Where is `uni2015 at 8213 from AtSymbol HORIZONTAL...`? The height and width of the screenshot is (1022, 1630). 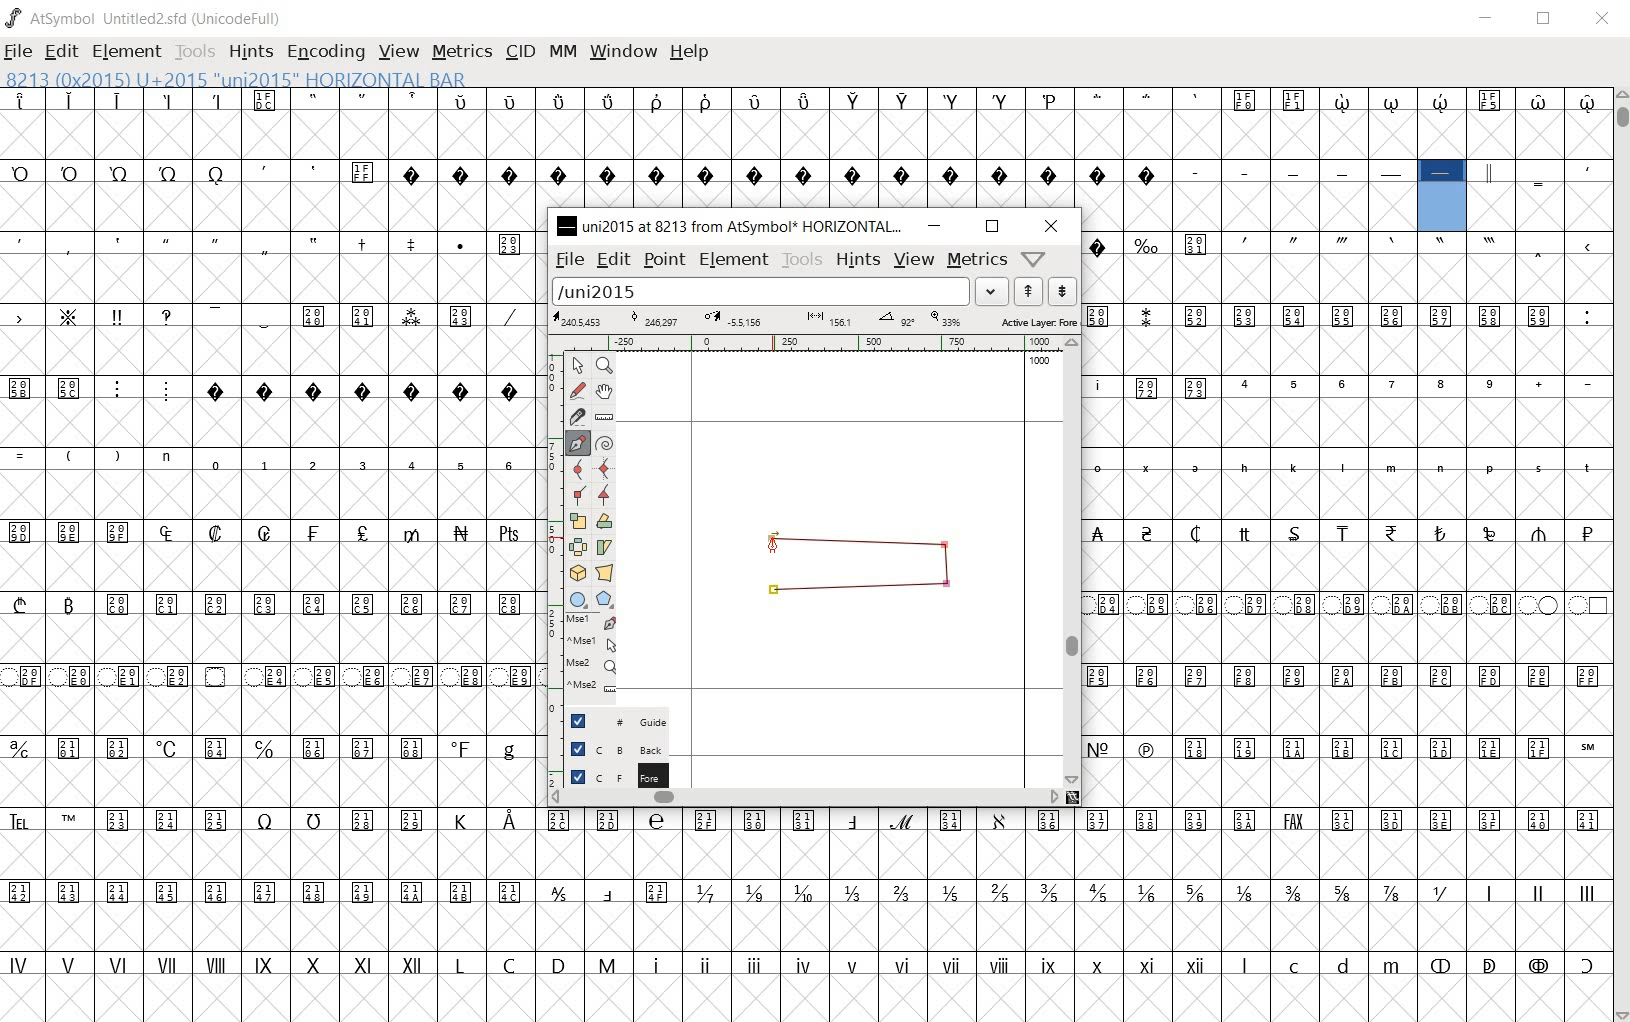
uni2015 at 8213 from AtSymbol HORIZONTAL... is located at coordinates (730, 226).